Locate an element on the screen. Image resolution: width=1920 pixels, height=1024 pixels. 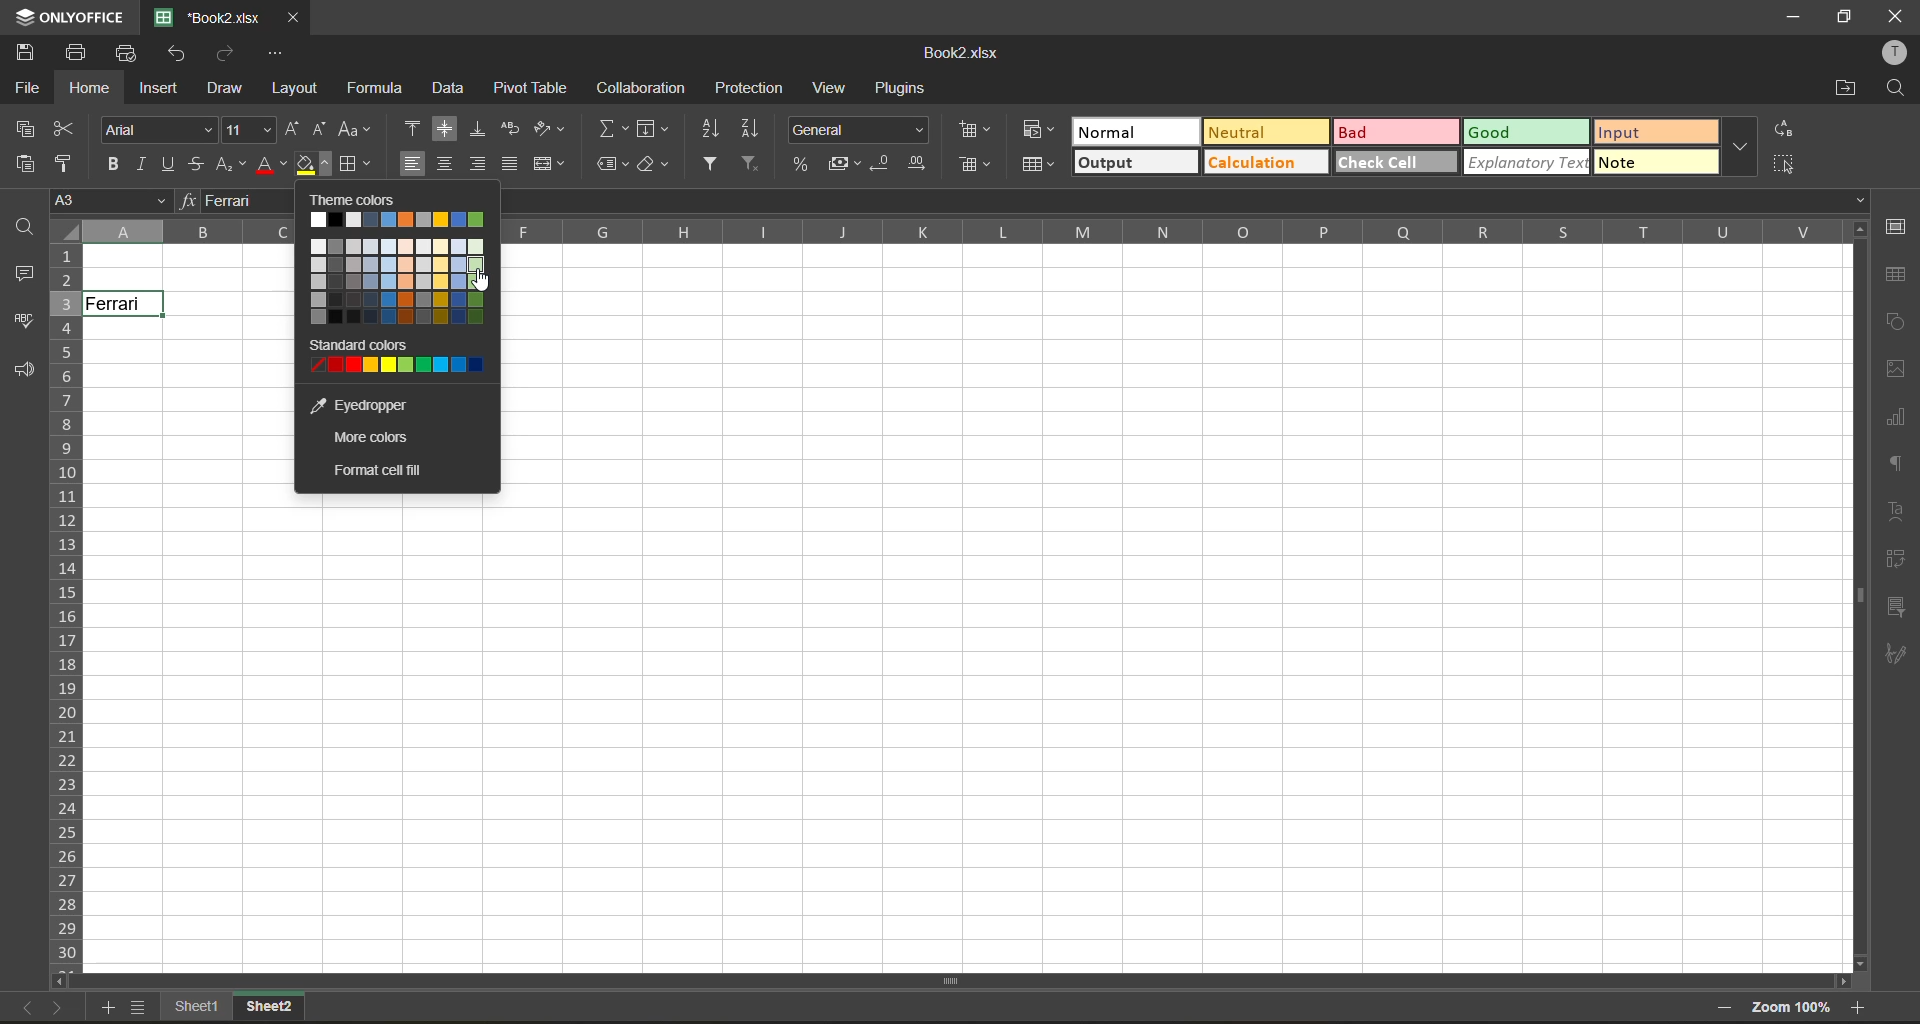
font color is located at coordinates (271, 164).